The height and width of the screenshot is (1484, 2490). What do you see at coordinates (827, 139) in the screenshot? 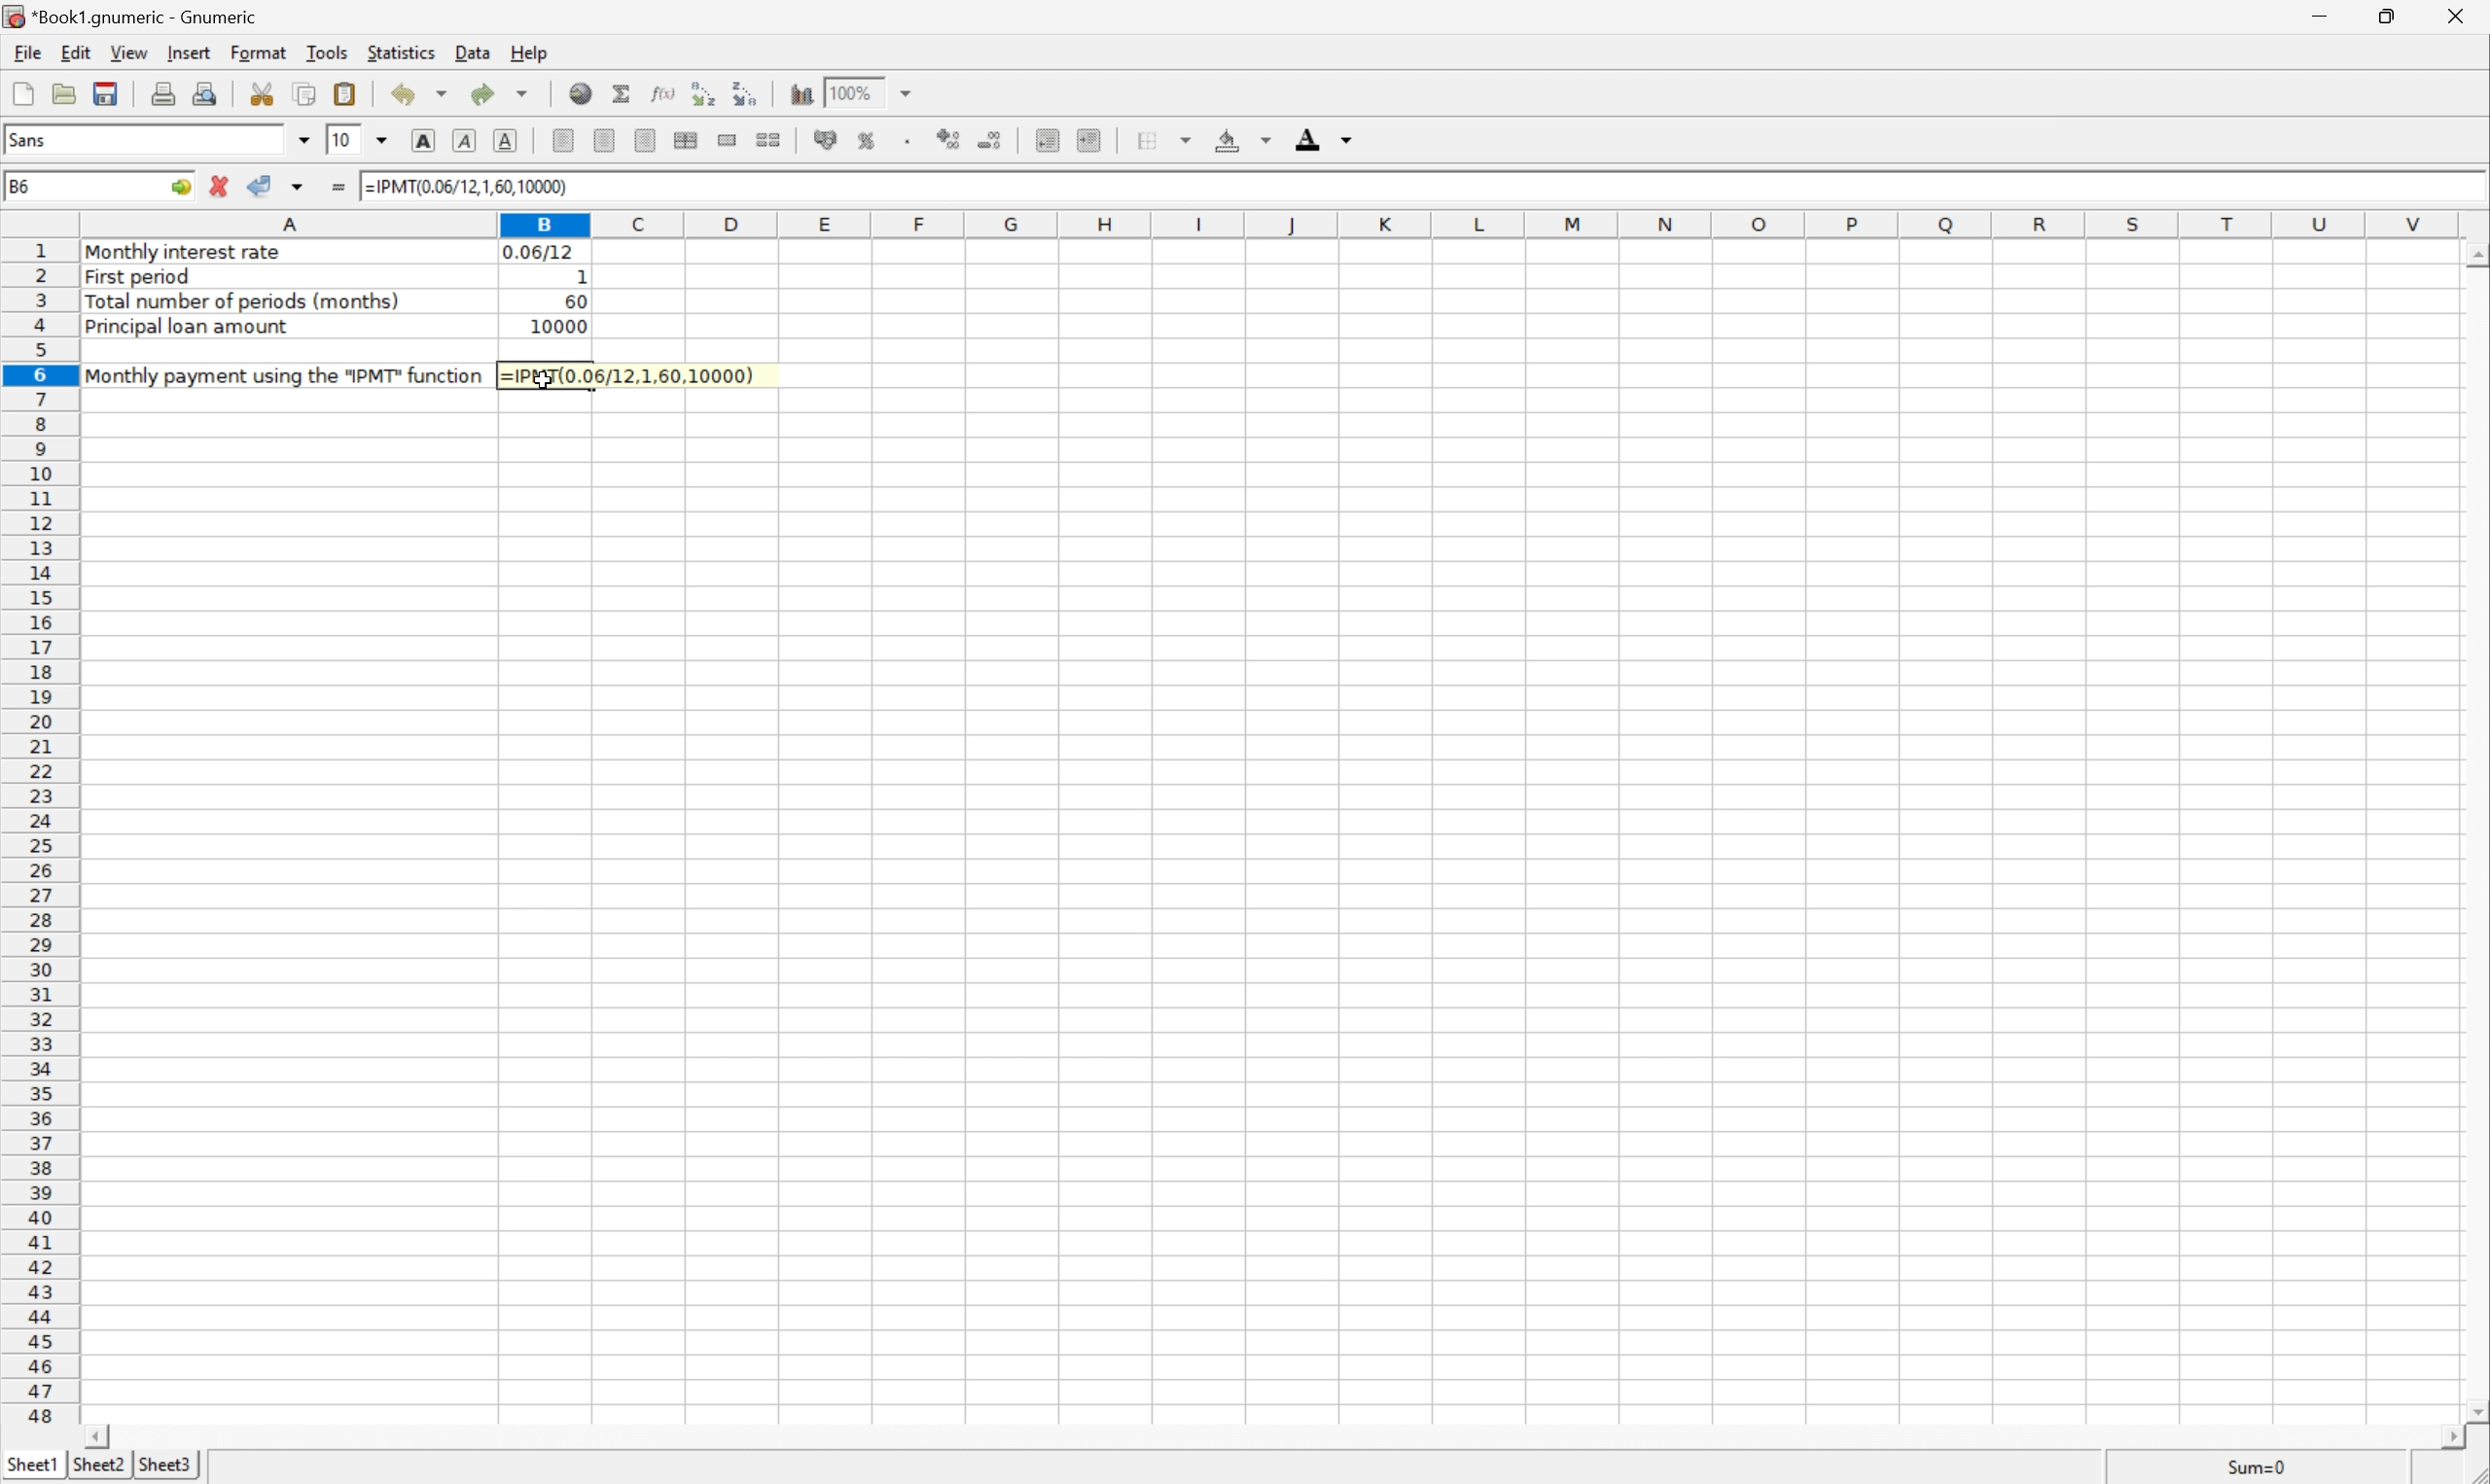
I see `Format the selection as accounting` at bounding box center [827, 139].